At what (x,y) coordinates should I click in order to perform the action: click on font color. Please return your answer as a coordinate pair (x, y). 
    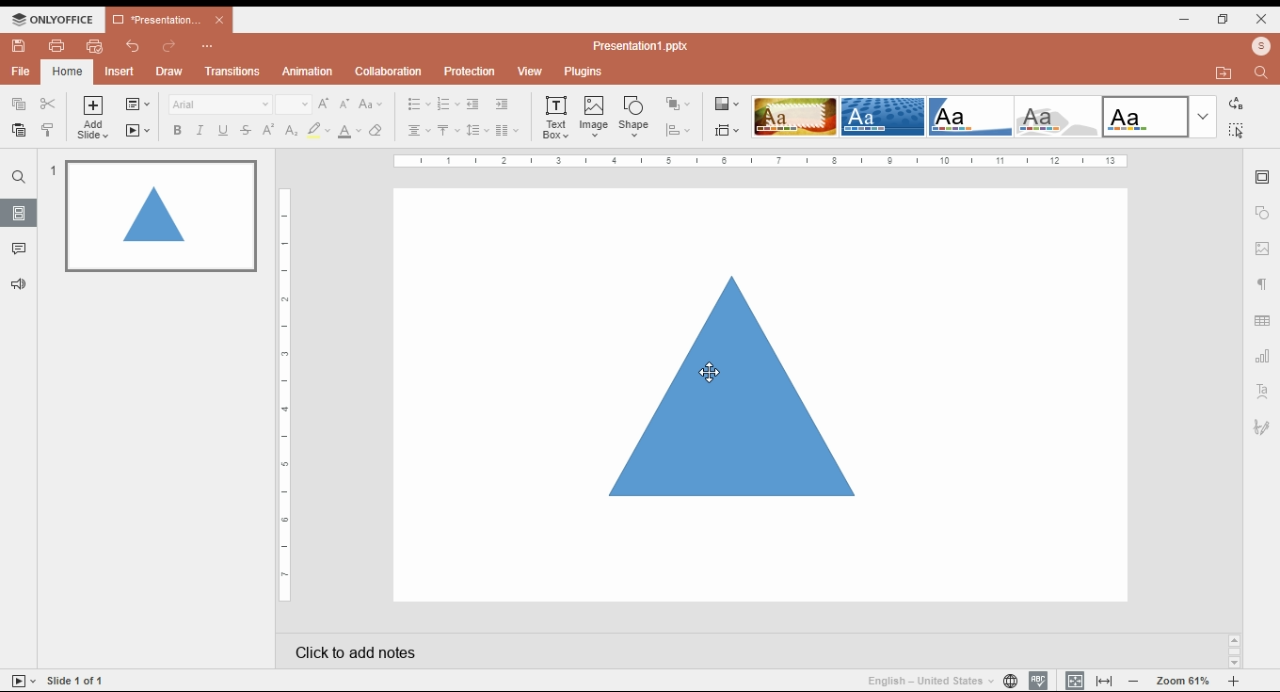
    Looking at the image, I should click on (350, 132).